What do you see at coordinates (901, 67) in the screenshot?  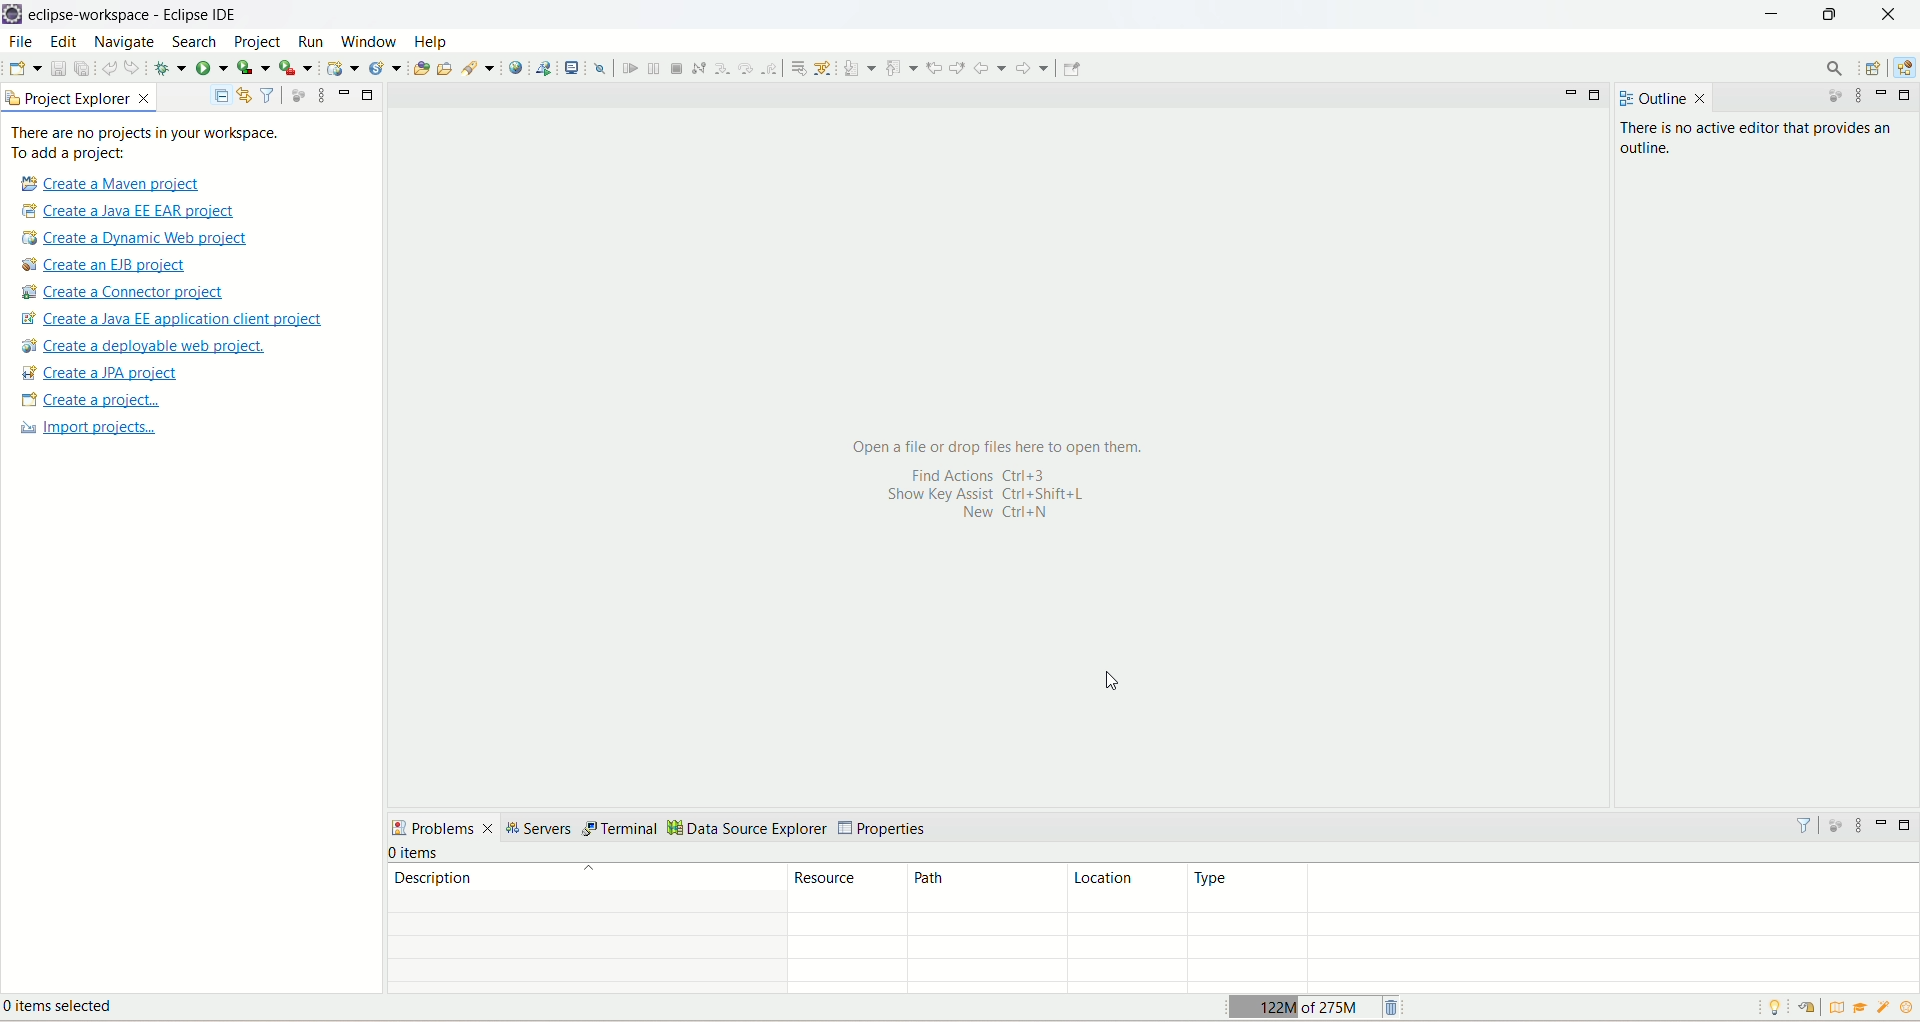 I see `previous annotation` at bounding box center [901, 67].